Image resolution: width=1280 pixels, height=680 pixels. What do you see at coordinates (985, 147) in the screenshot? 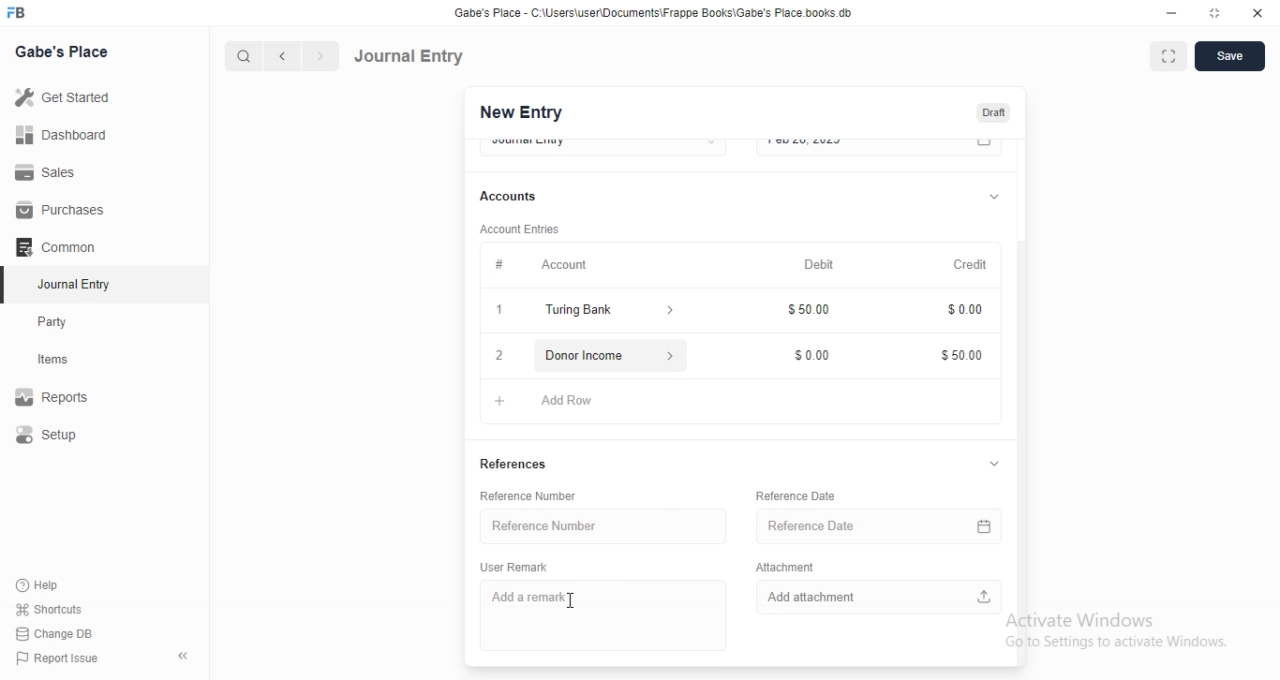
I see `calender` at bounding box center [985, 147].